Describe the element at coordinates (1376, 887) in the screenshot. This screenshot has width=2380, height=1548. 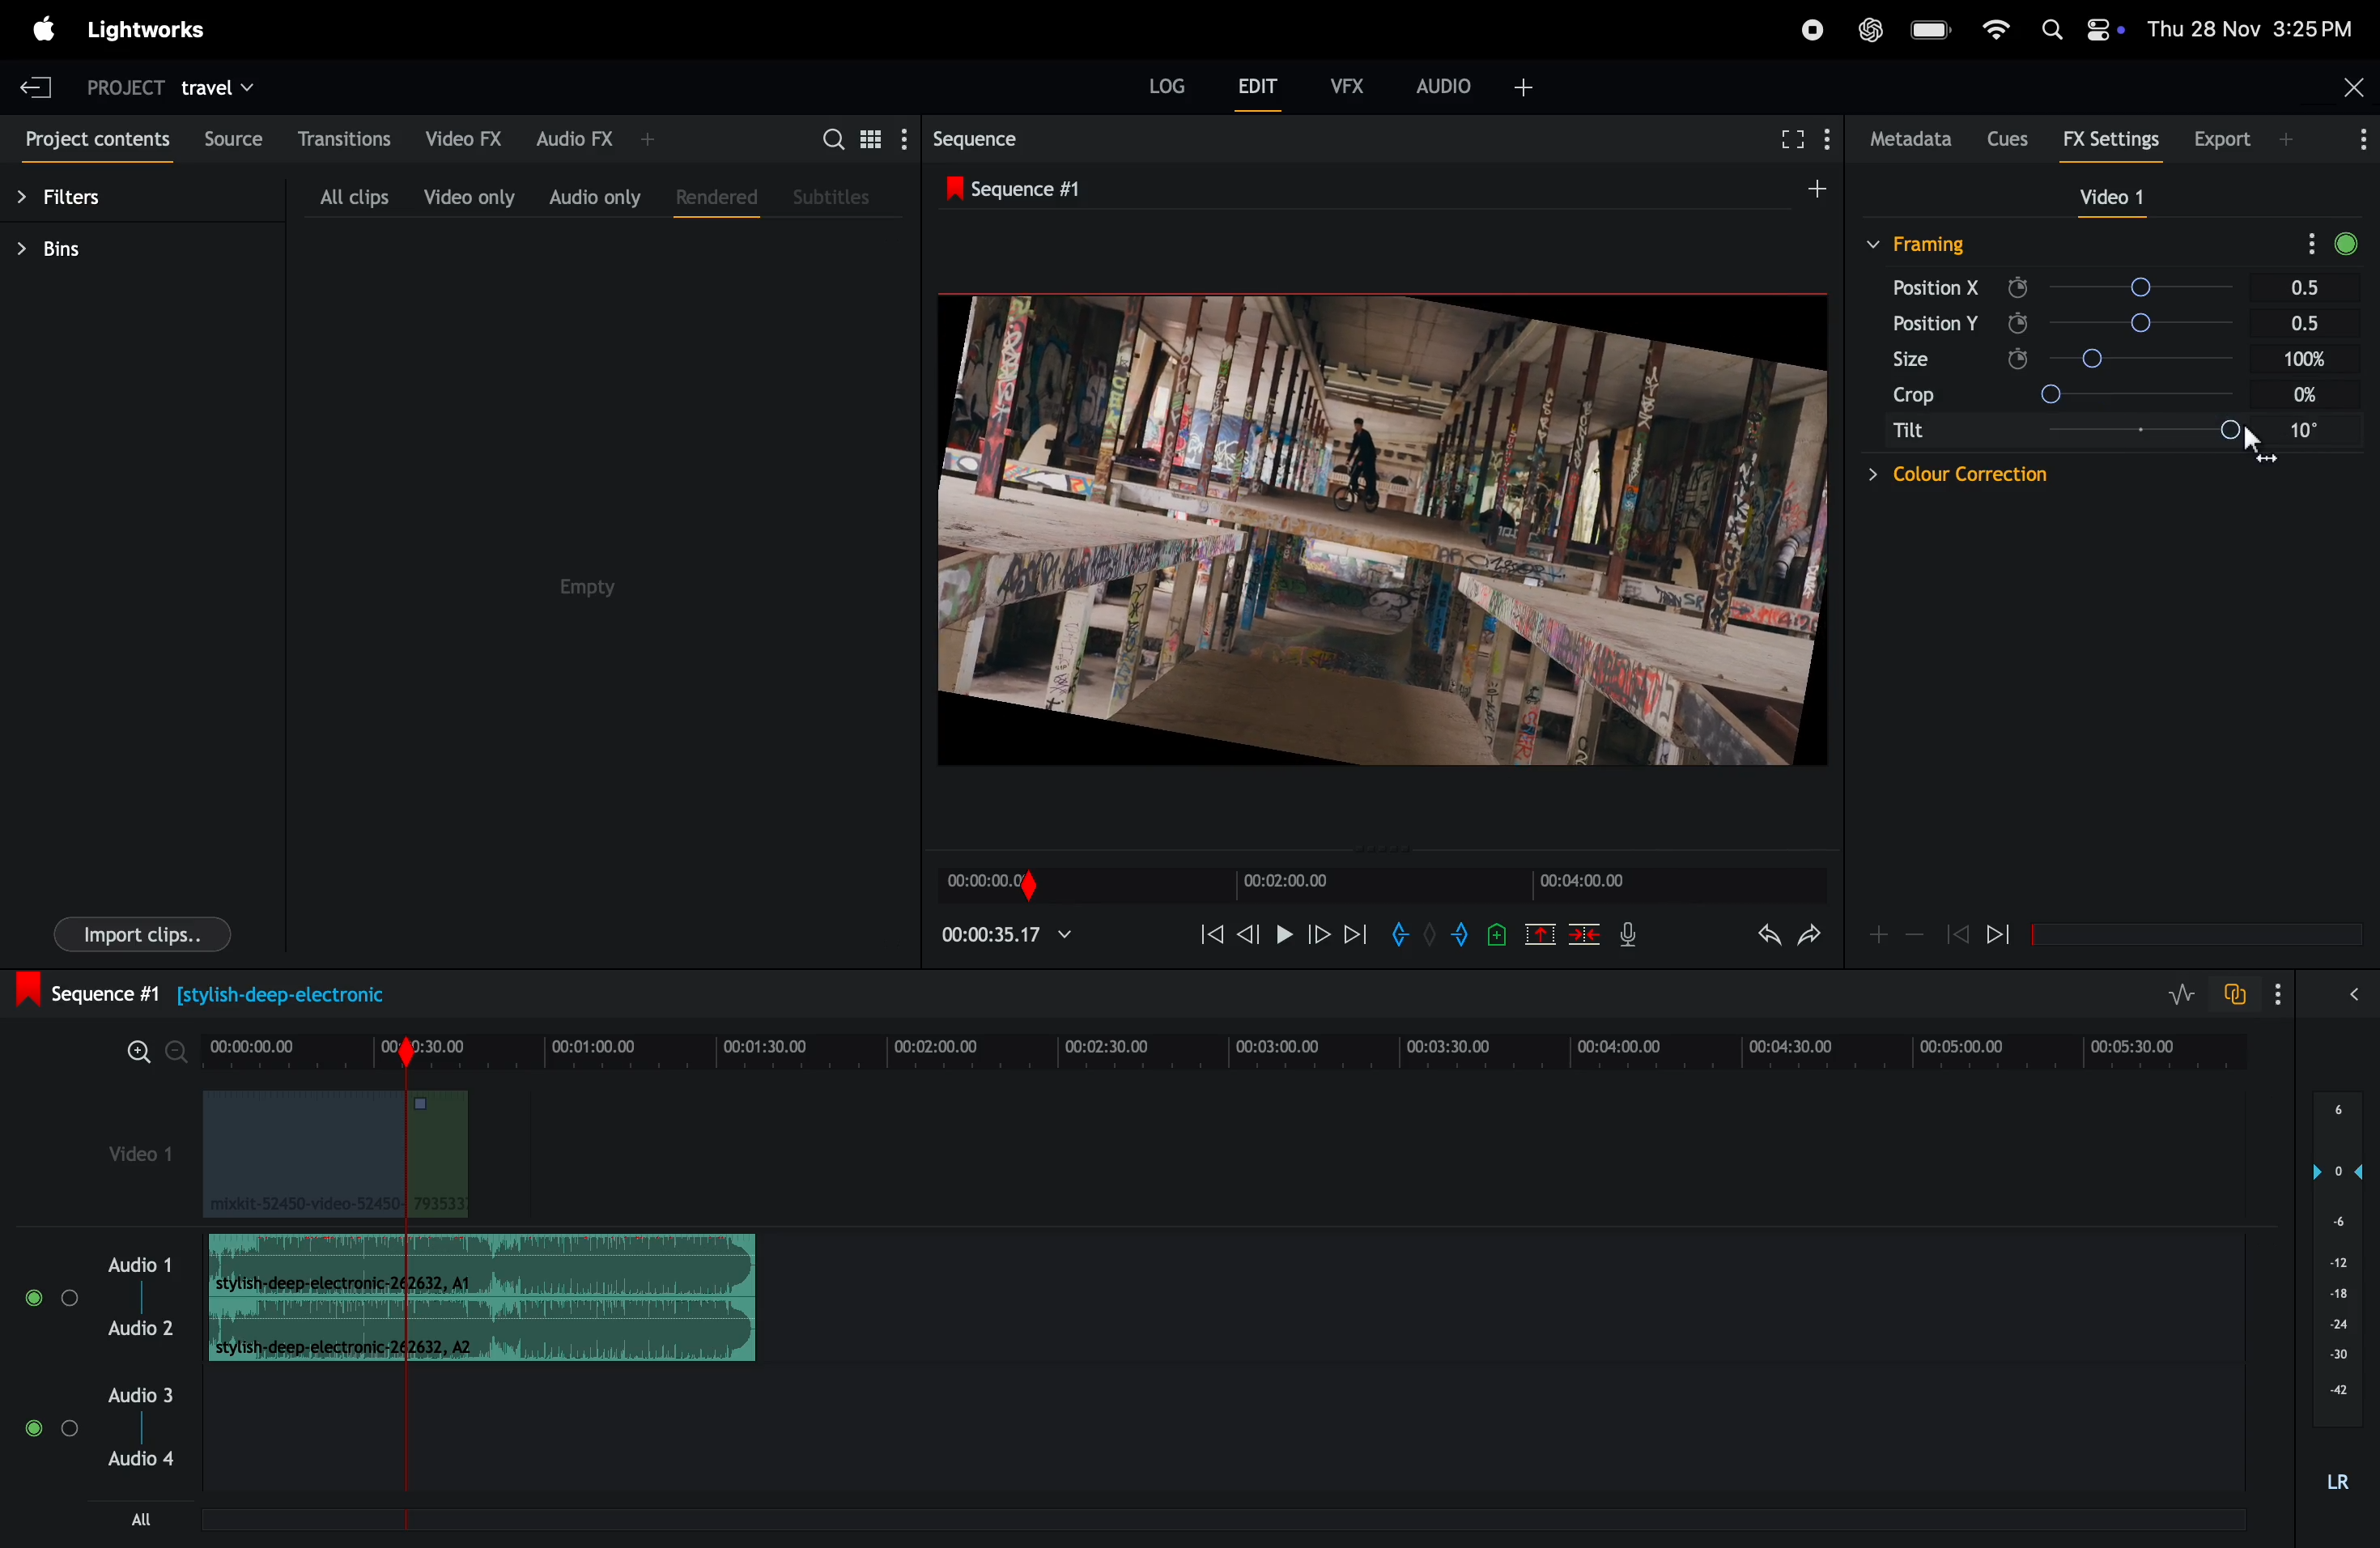
I see `time frames` at that location.